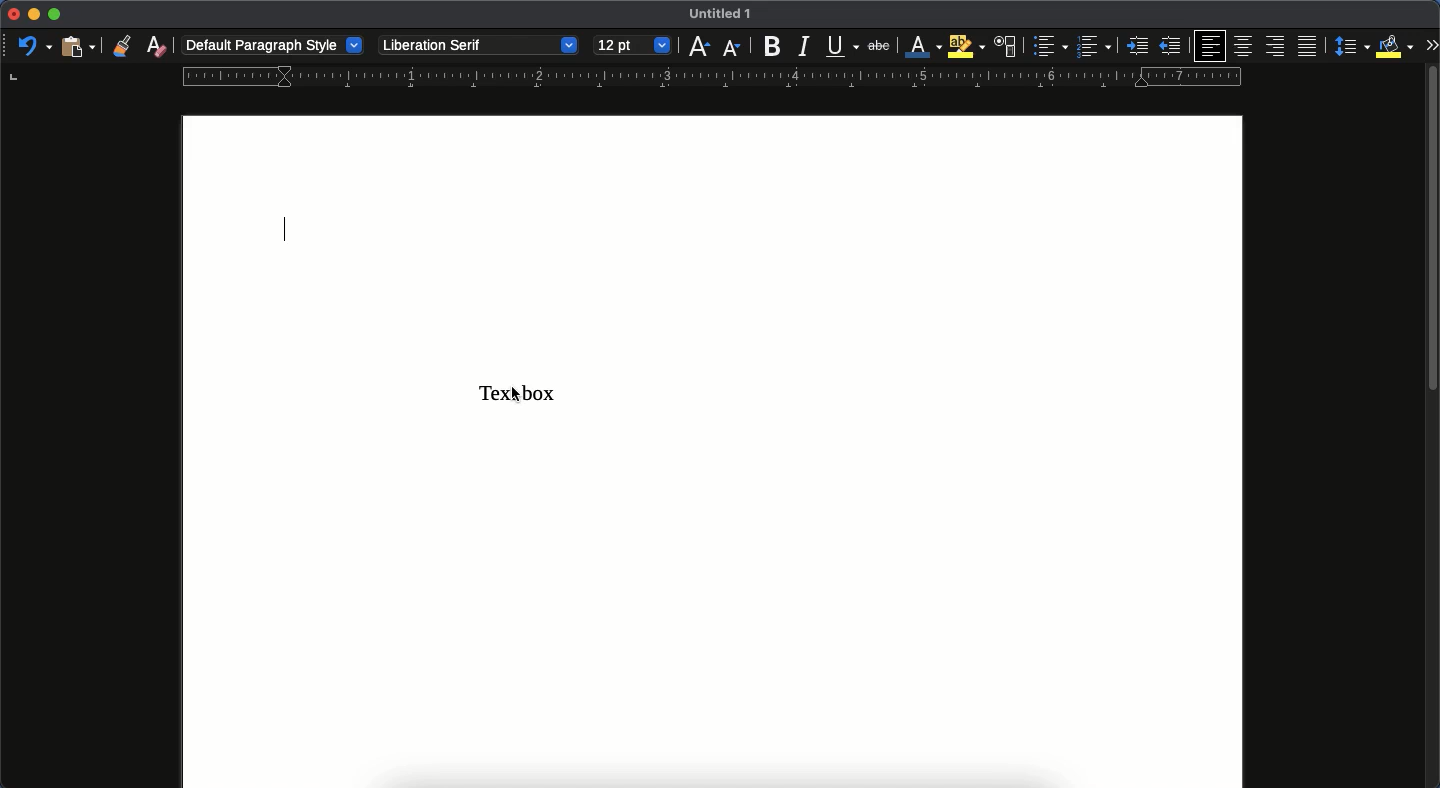 The width and height of the screenshot is (1440, 788). What do you see at coordinates (1394, 46) in the screenshot?
I see `fill color` at bounding box center [1394, 46].